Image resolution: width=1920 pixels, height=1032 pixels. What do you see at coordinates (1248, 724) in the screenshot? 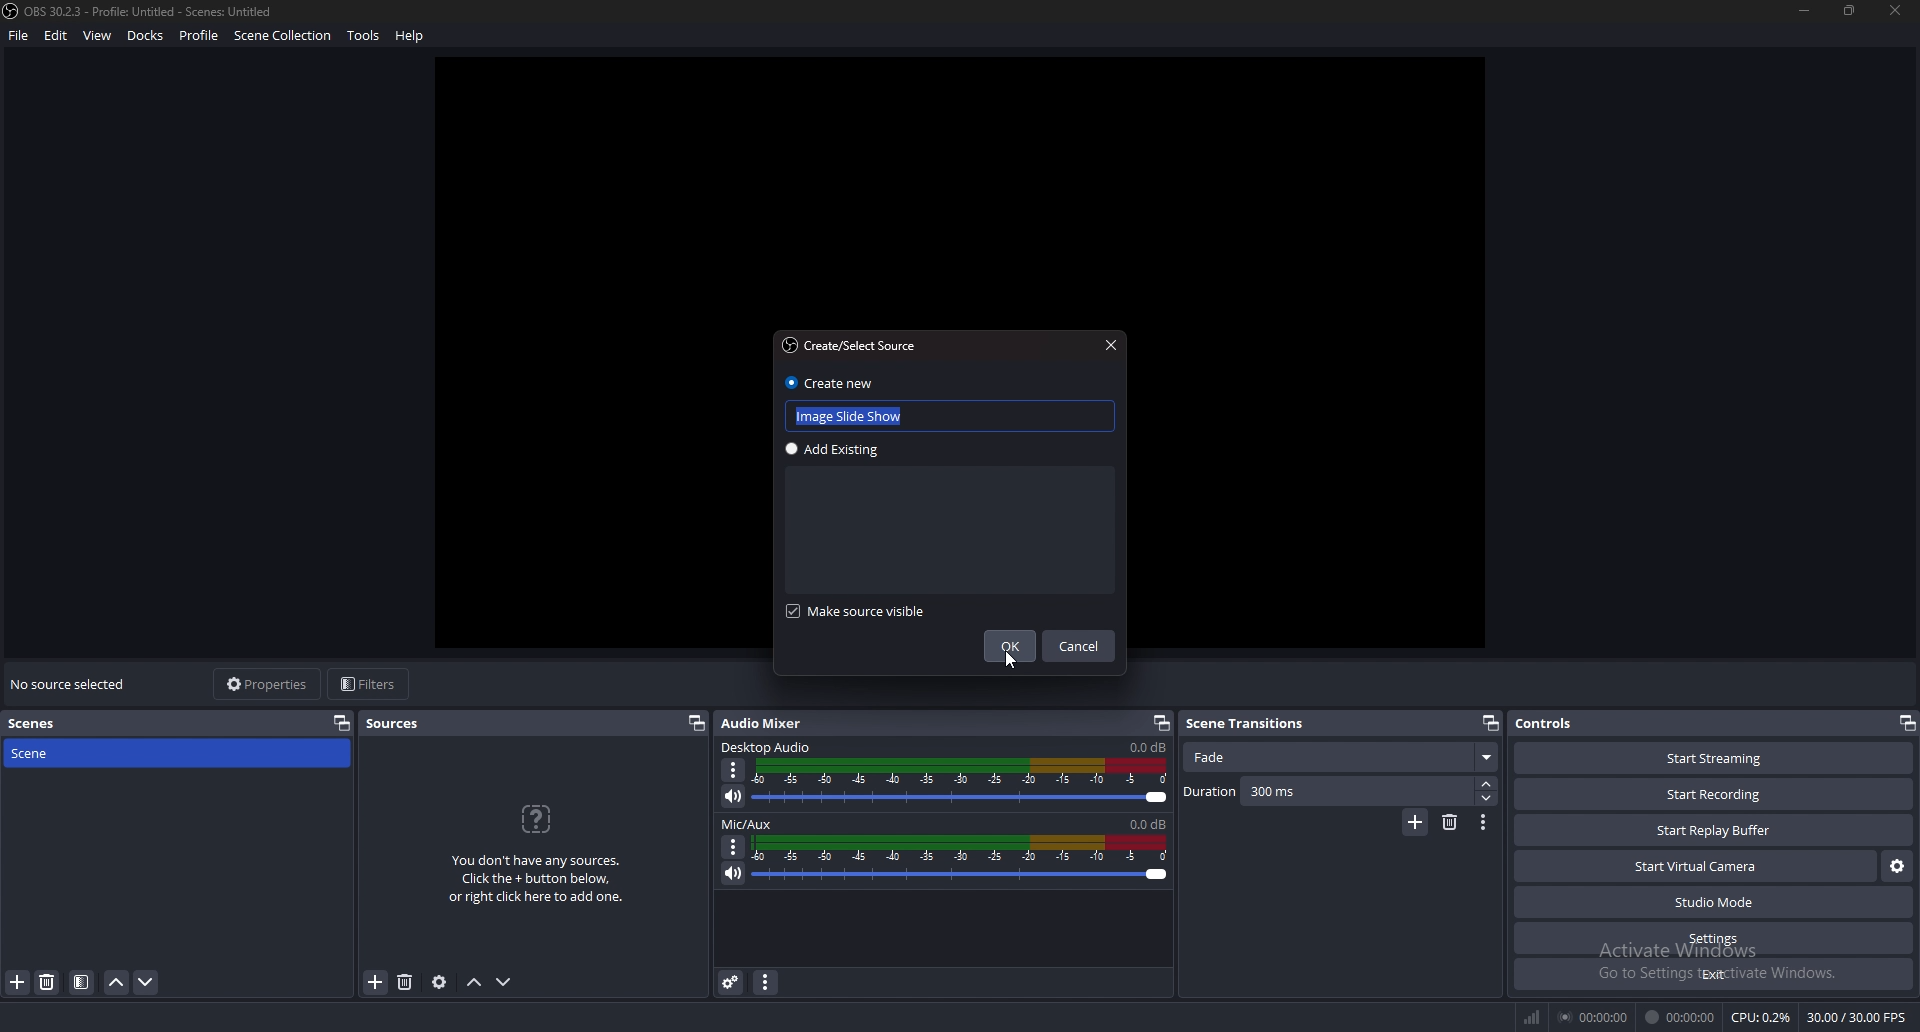
I see `scene transitions` at bounding box center [1248, 724].